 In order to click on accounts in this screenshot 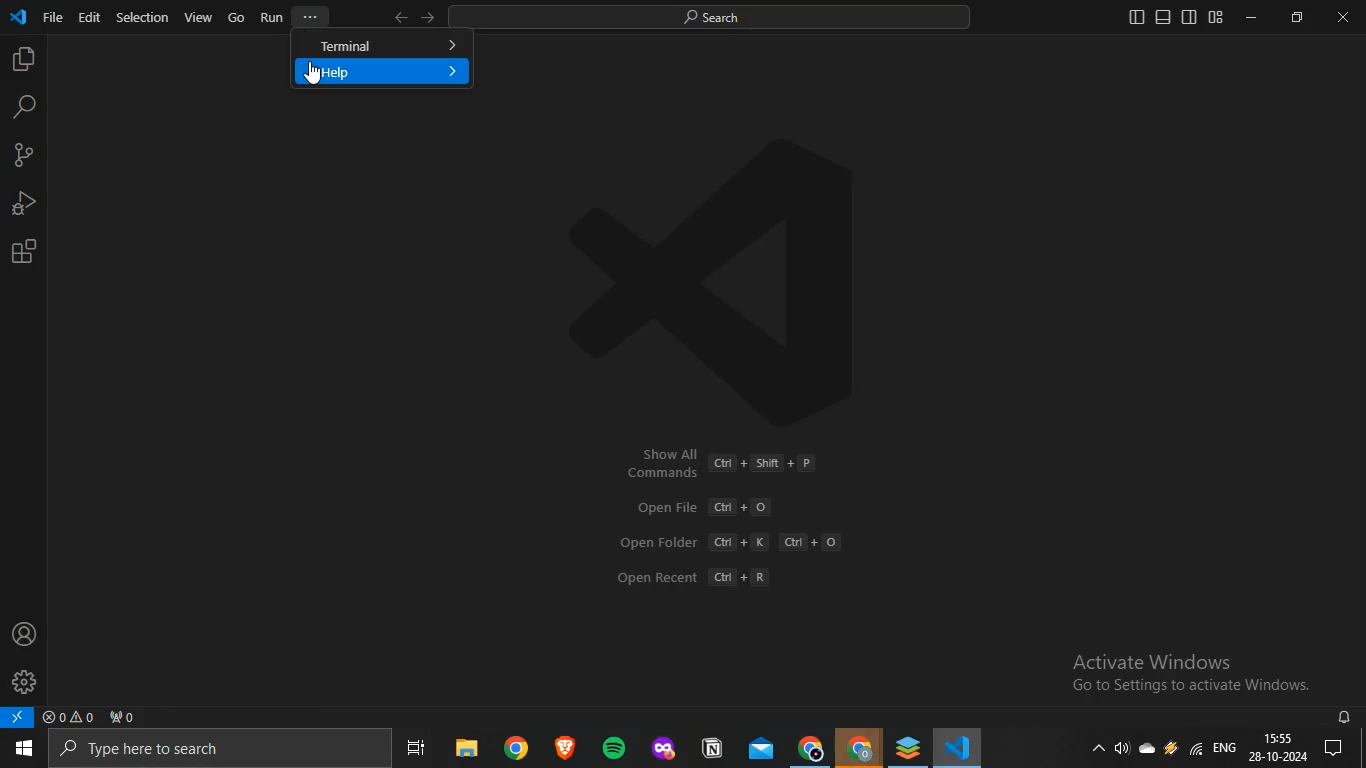, I will do `click(23, 633)`.